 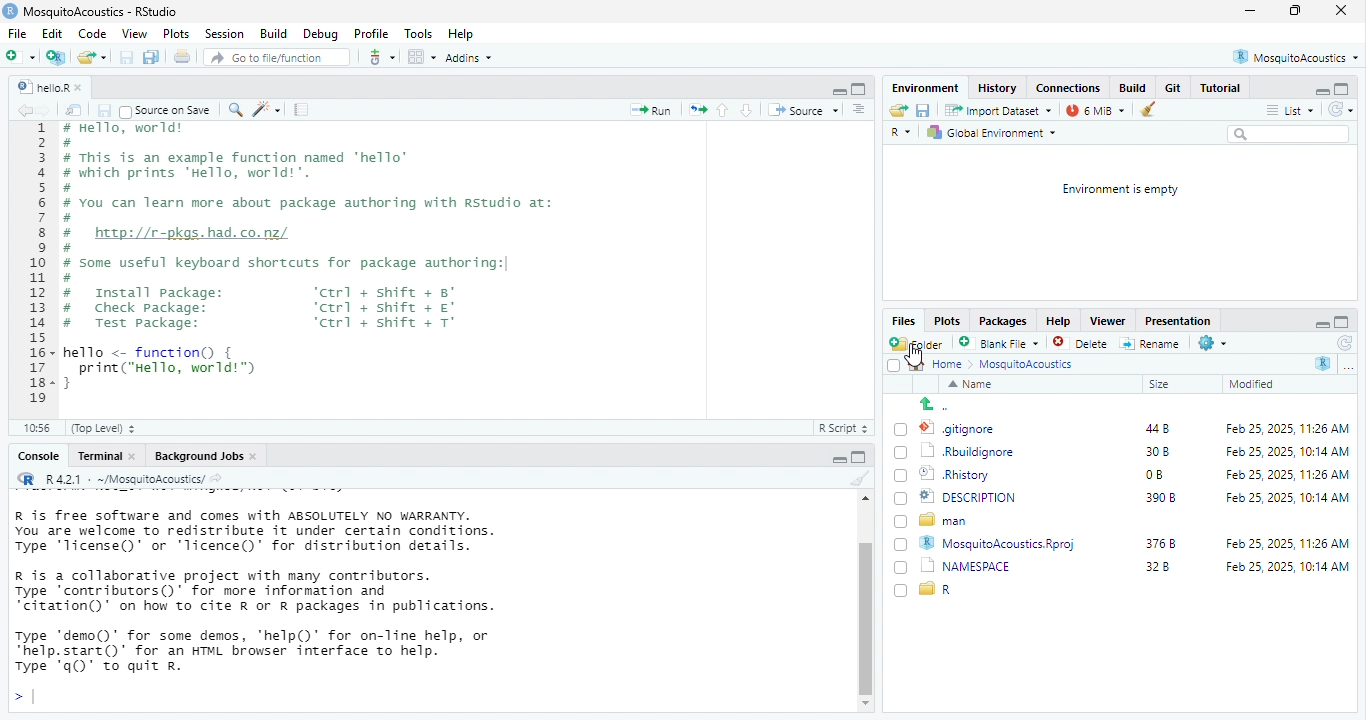 What do you see at coordinates (269, 111) in the screenshot?
I see `code tools` at bounding box center [269, 111].